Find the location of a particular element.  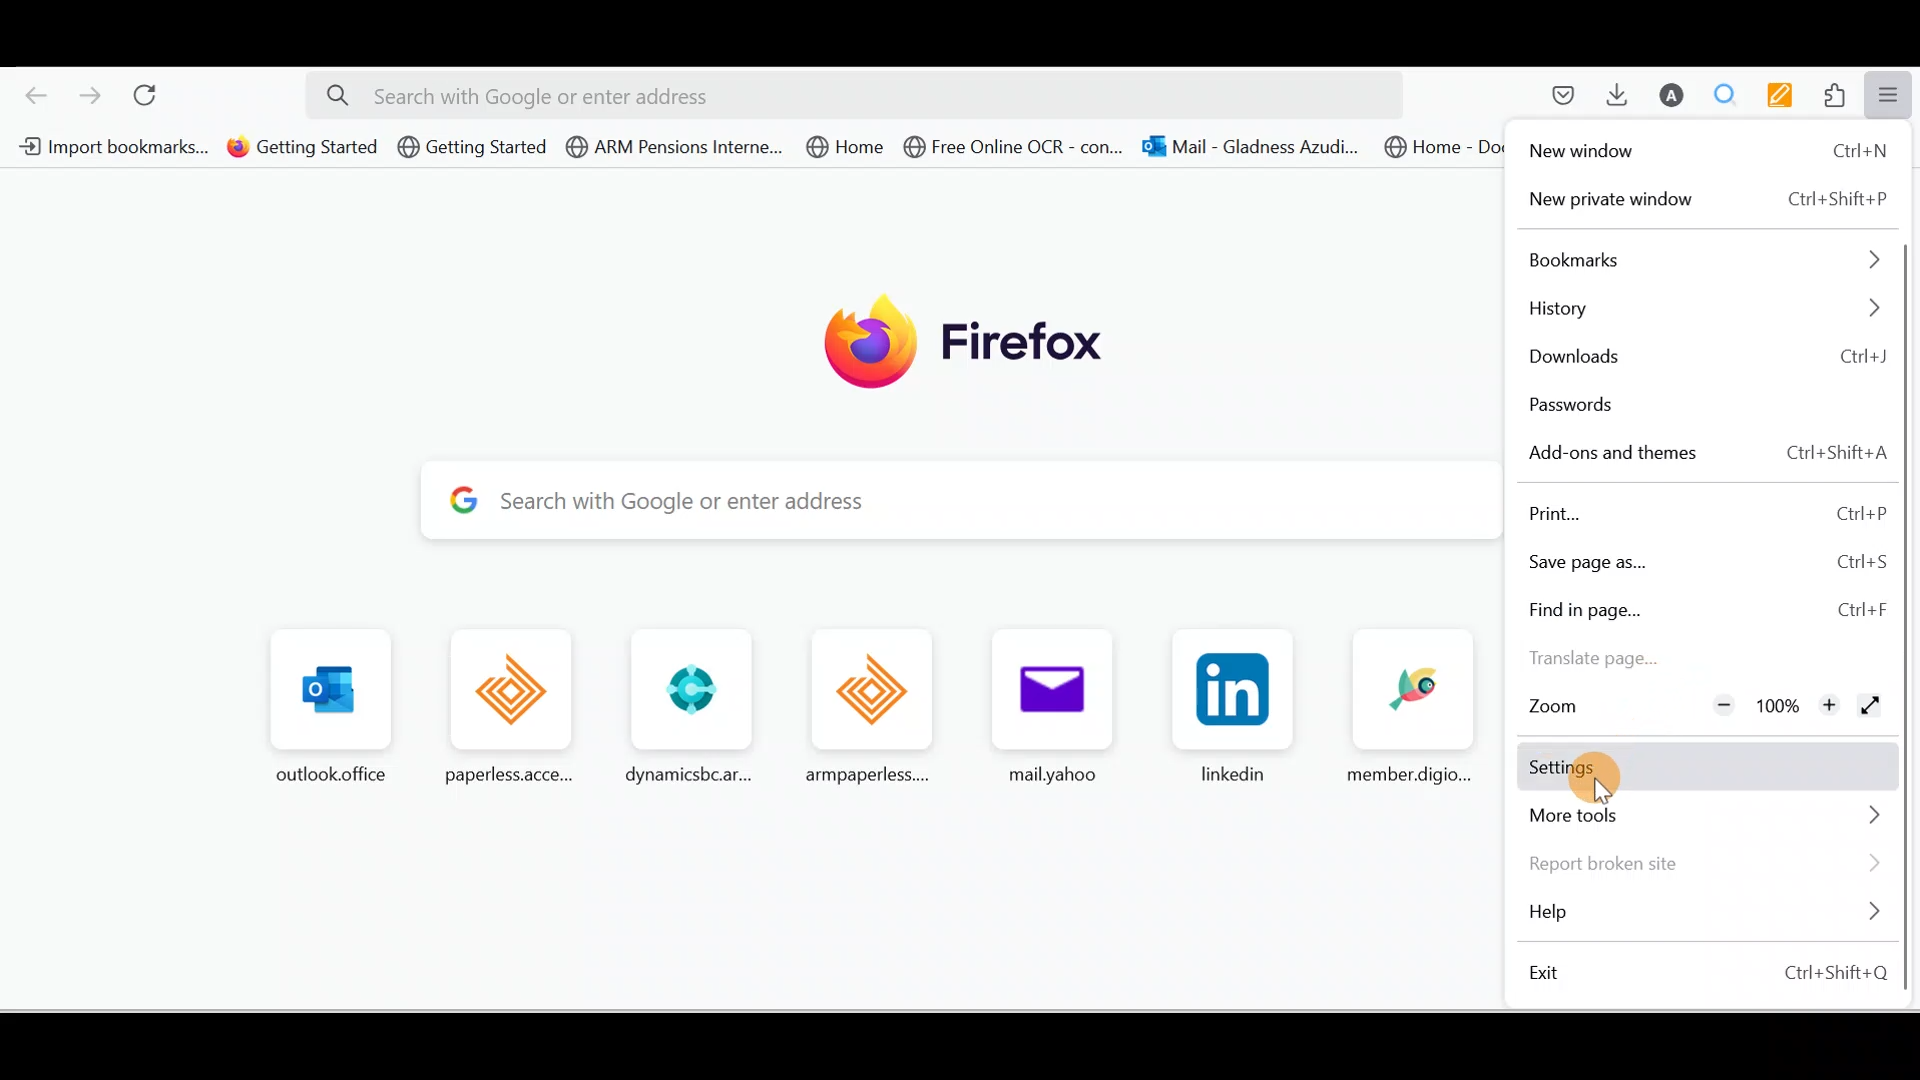

Zoom is located at coordinates (1559, 710).